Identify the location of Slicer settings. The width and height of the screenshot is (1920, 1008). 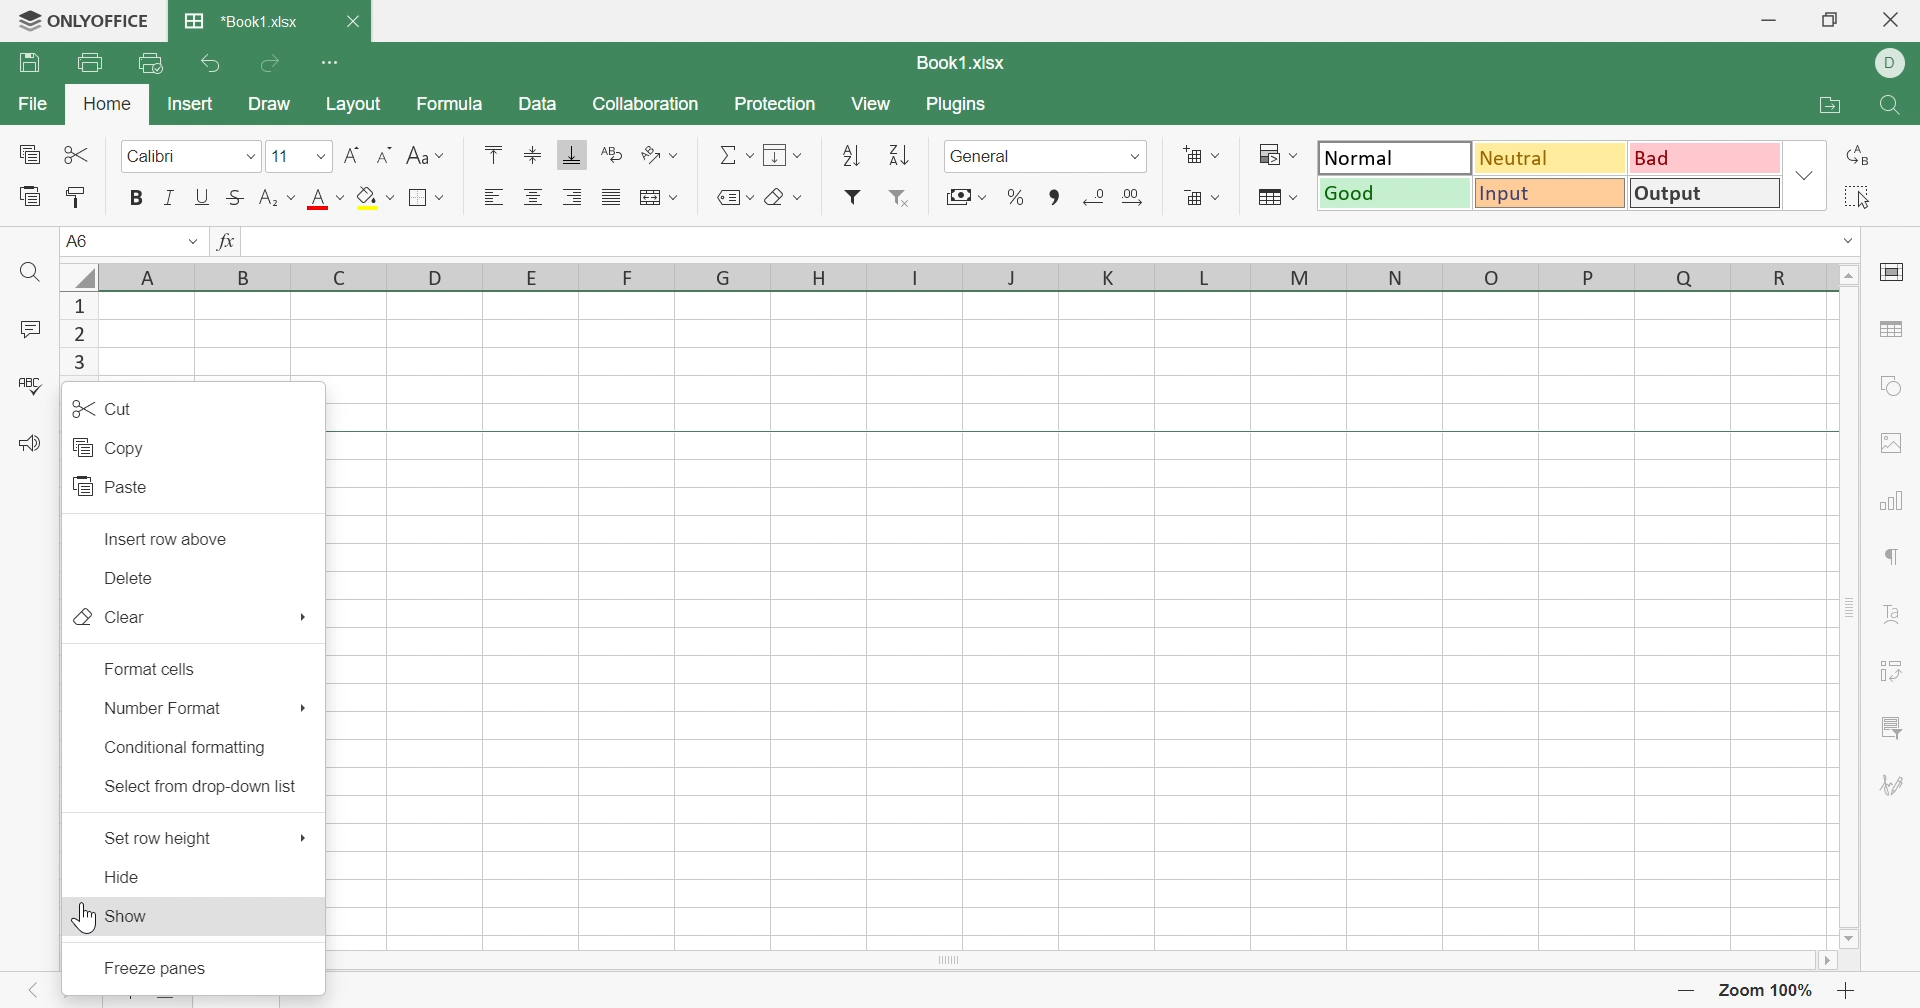
(1889, 728).